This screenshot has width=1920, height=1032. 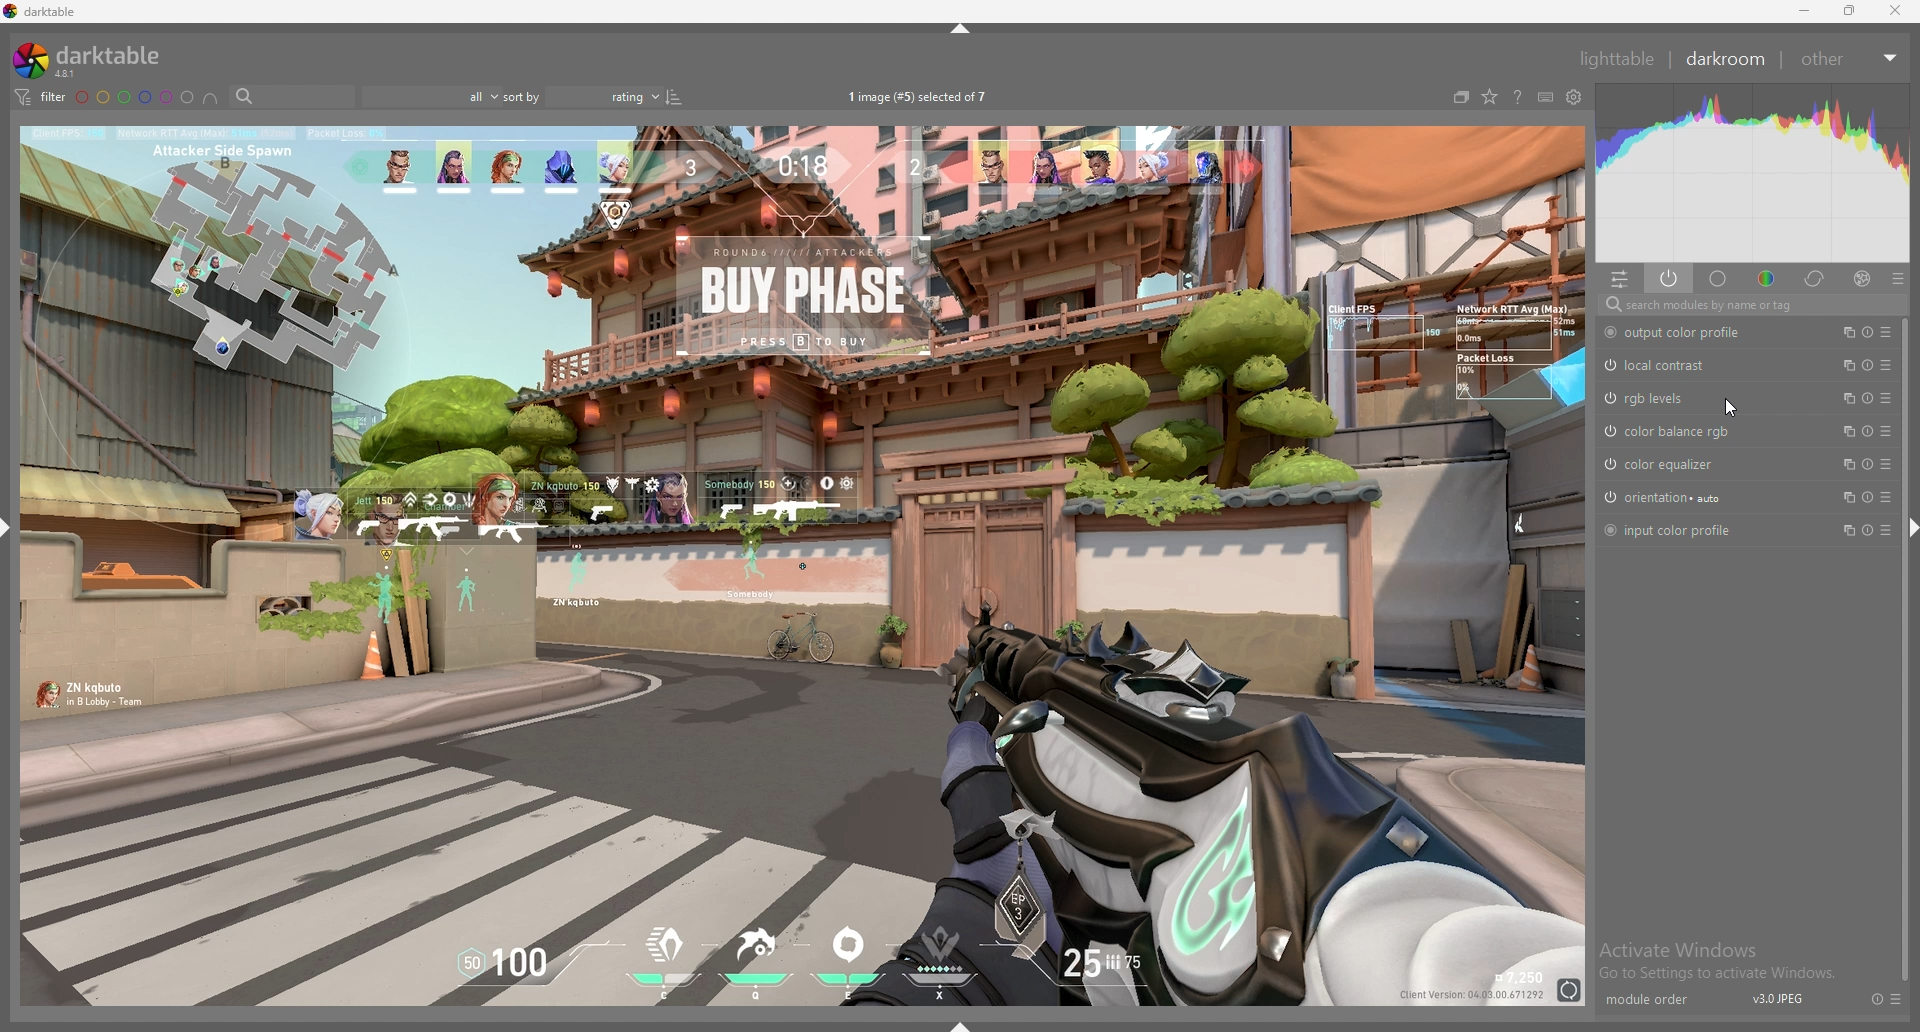 What do you see at coordinates (1607, 430) in the screenshot?
I see `switched on` at bounding box center [1607, 430].